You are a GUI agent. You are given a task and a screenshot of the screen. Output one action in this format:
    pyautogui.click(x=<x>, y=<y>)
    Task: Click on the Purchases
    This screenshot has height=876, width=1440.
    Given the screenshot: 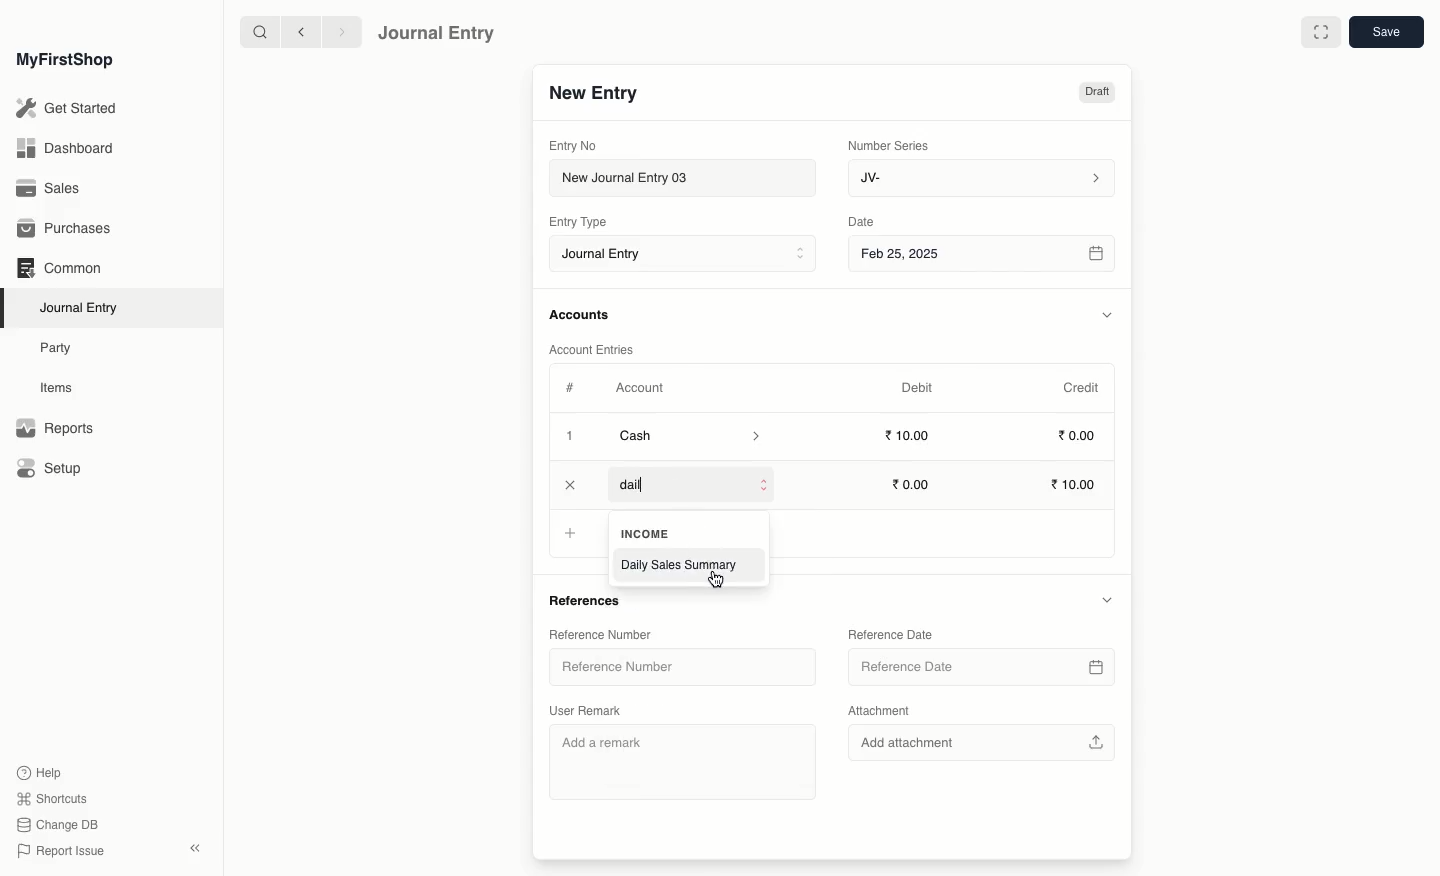 What is the action you would take?
    pyautogui.click(x=69, y=229)
    